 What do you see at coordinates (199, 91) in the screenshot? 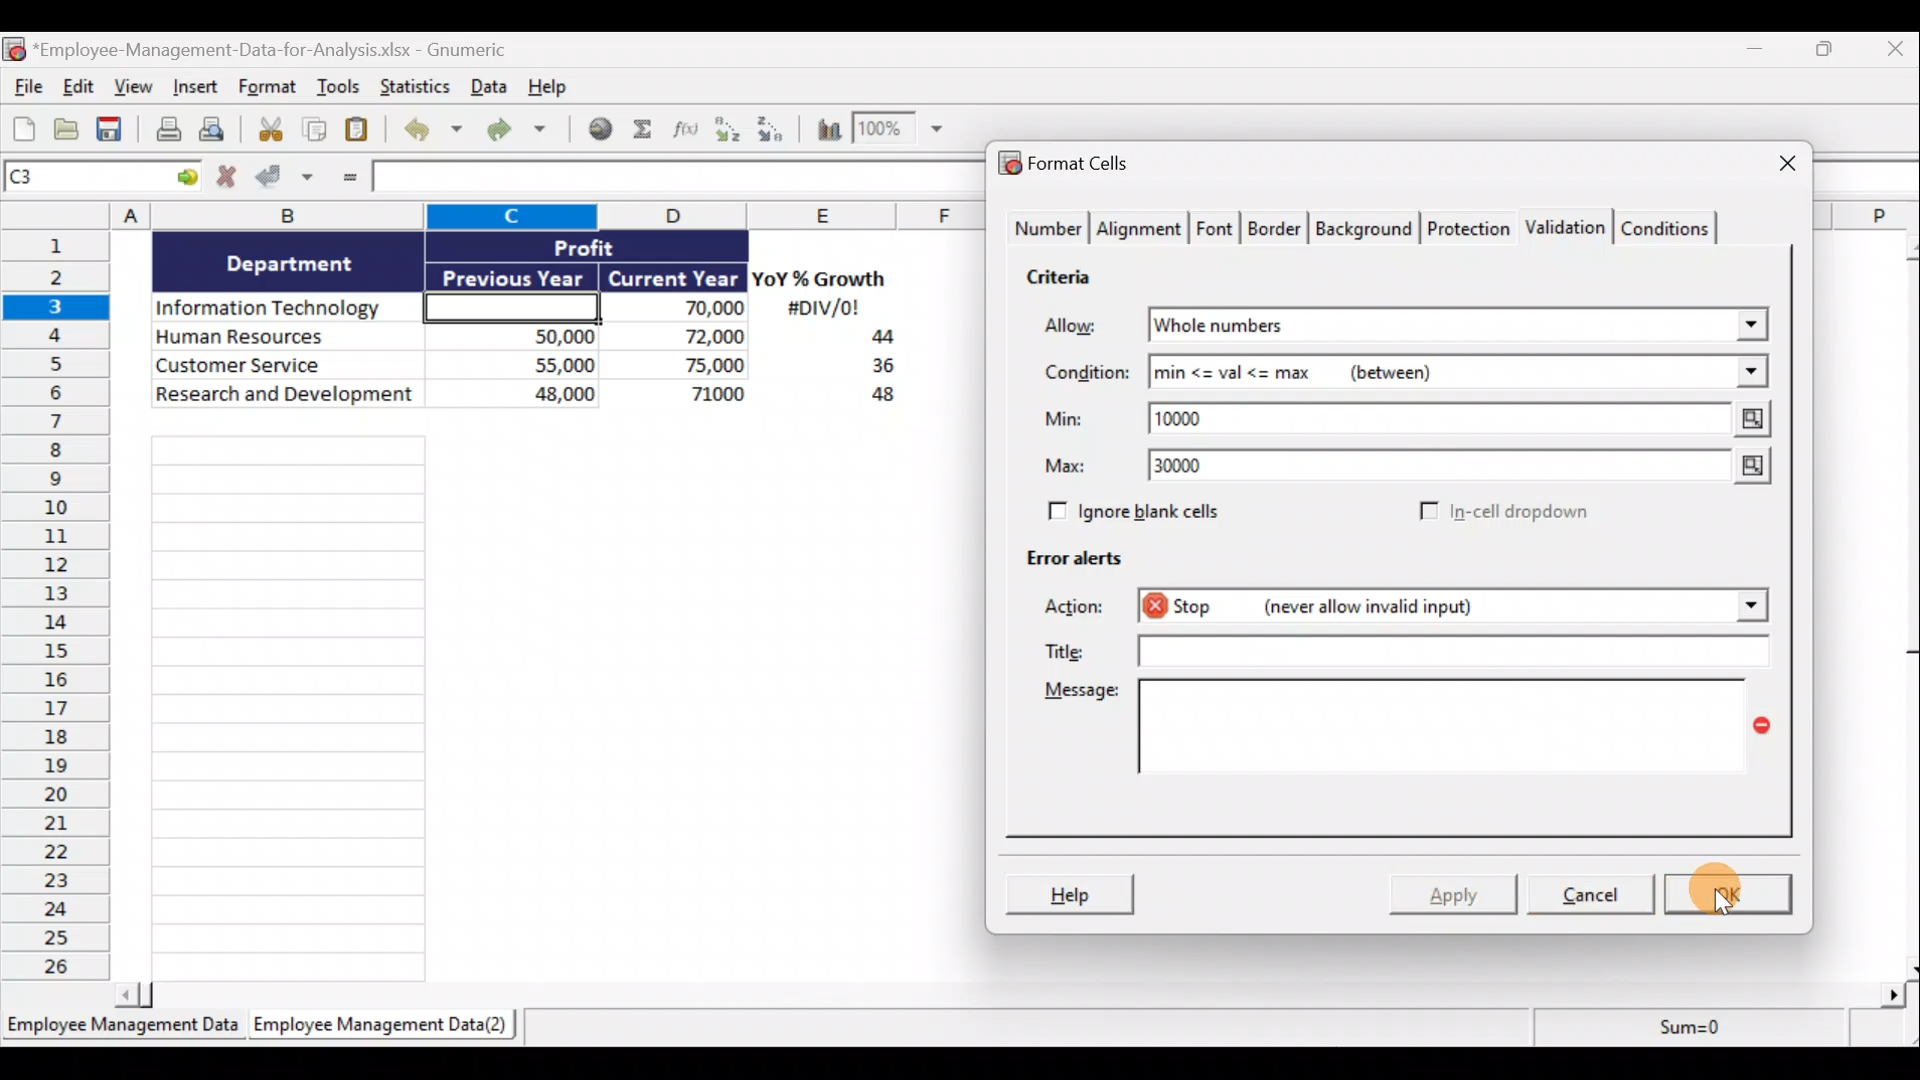
I see `Insert` at bounding box center [199, 91].